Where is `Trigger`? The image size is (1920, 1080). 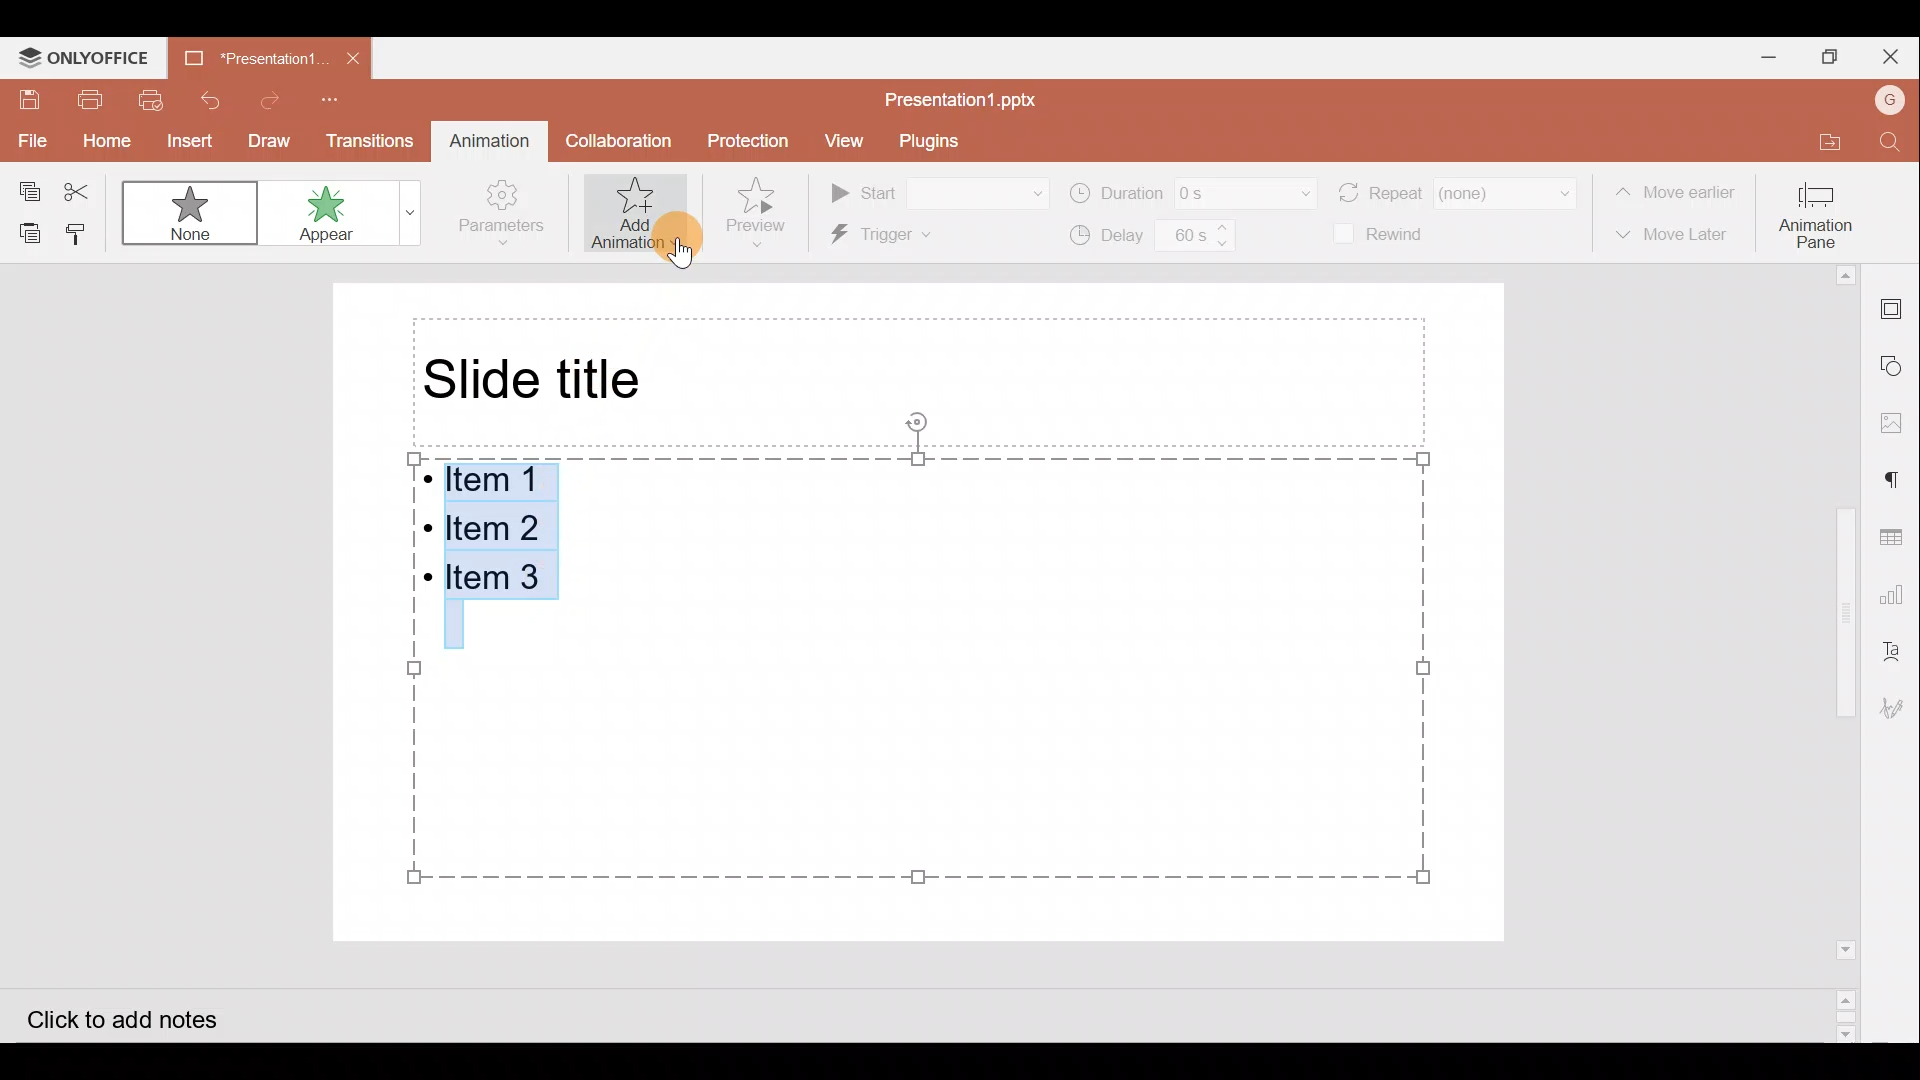 Trigger is located at coordinates (921, 236).